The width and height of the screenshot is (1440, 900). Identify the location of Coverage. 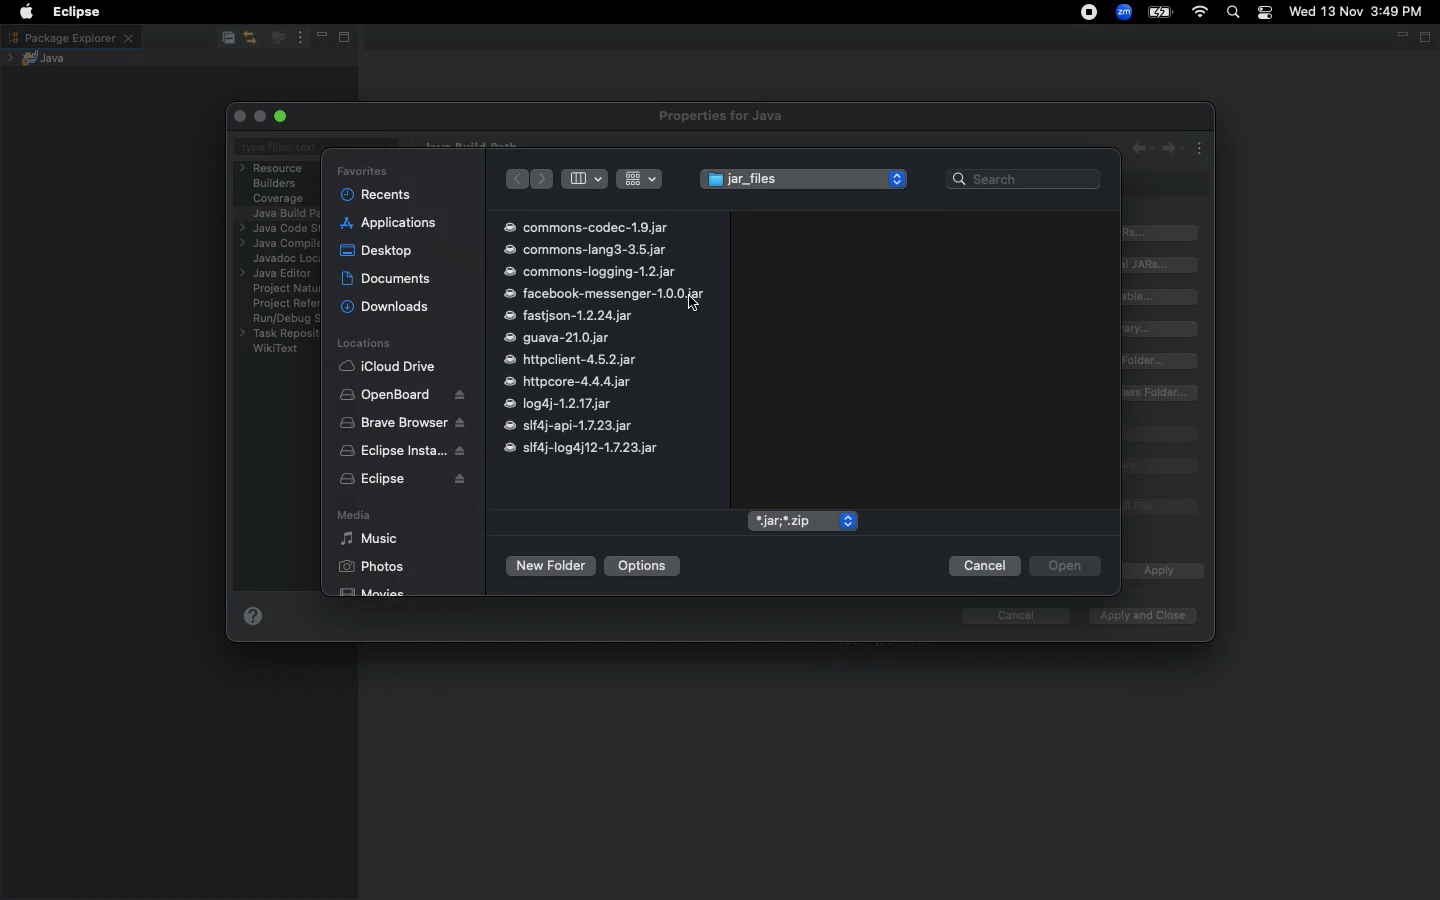
(279, 199).